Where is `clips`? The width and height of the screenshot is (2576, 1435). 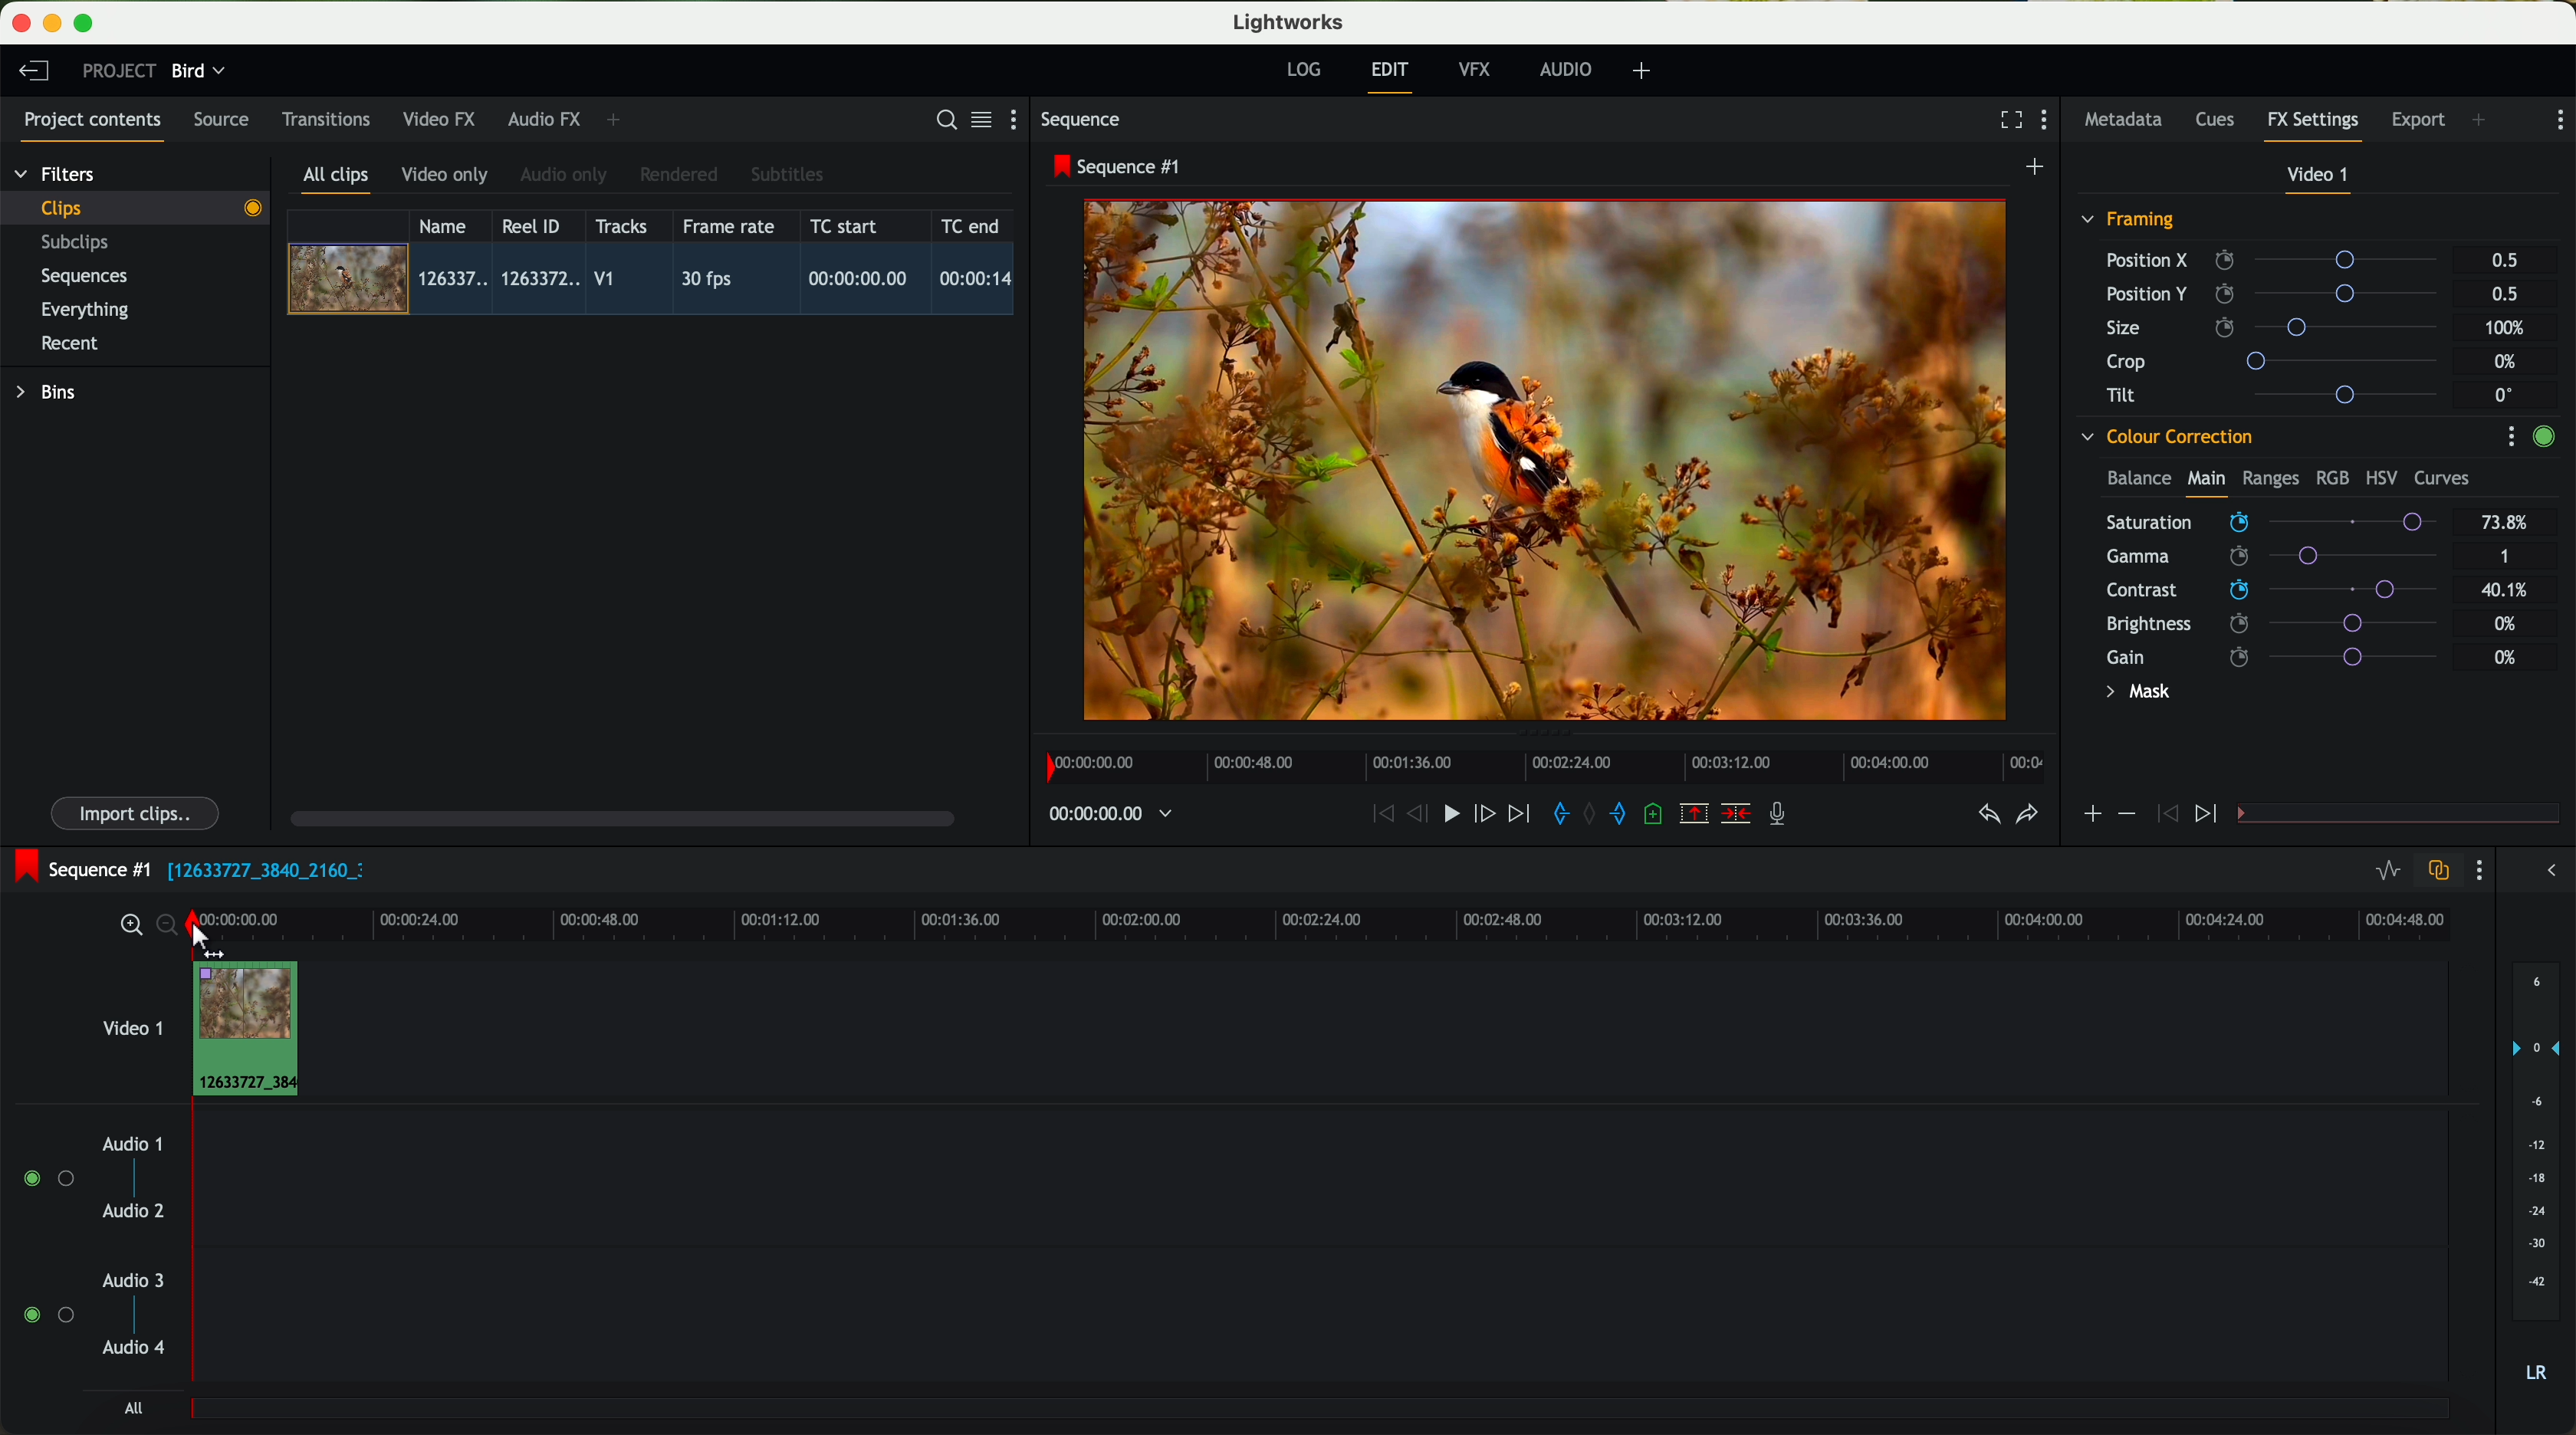
clips is located at coordinates (136, 207).